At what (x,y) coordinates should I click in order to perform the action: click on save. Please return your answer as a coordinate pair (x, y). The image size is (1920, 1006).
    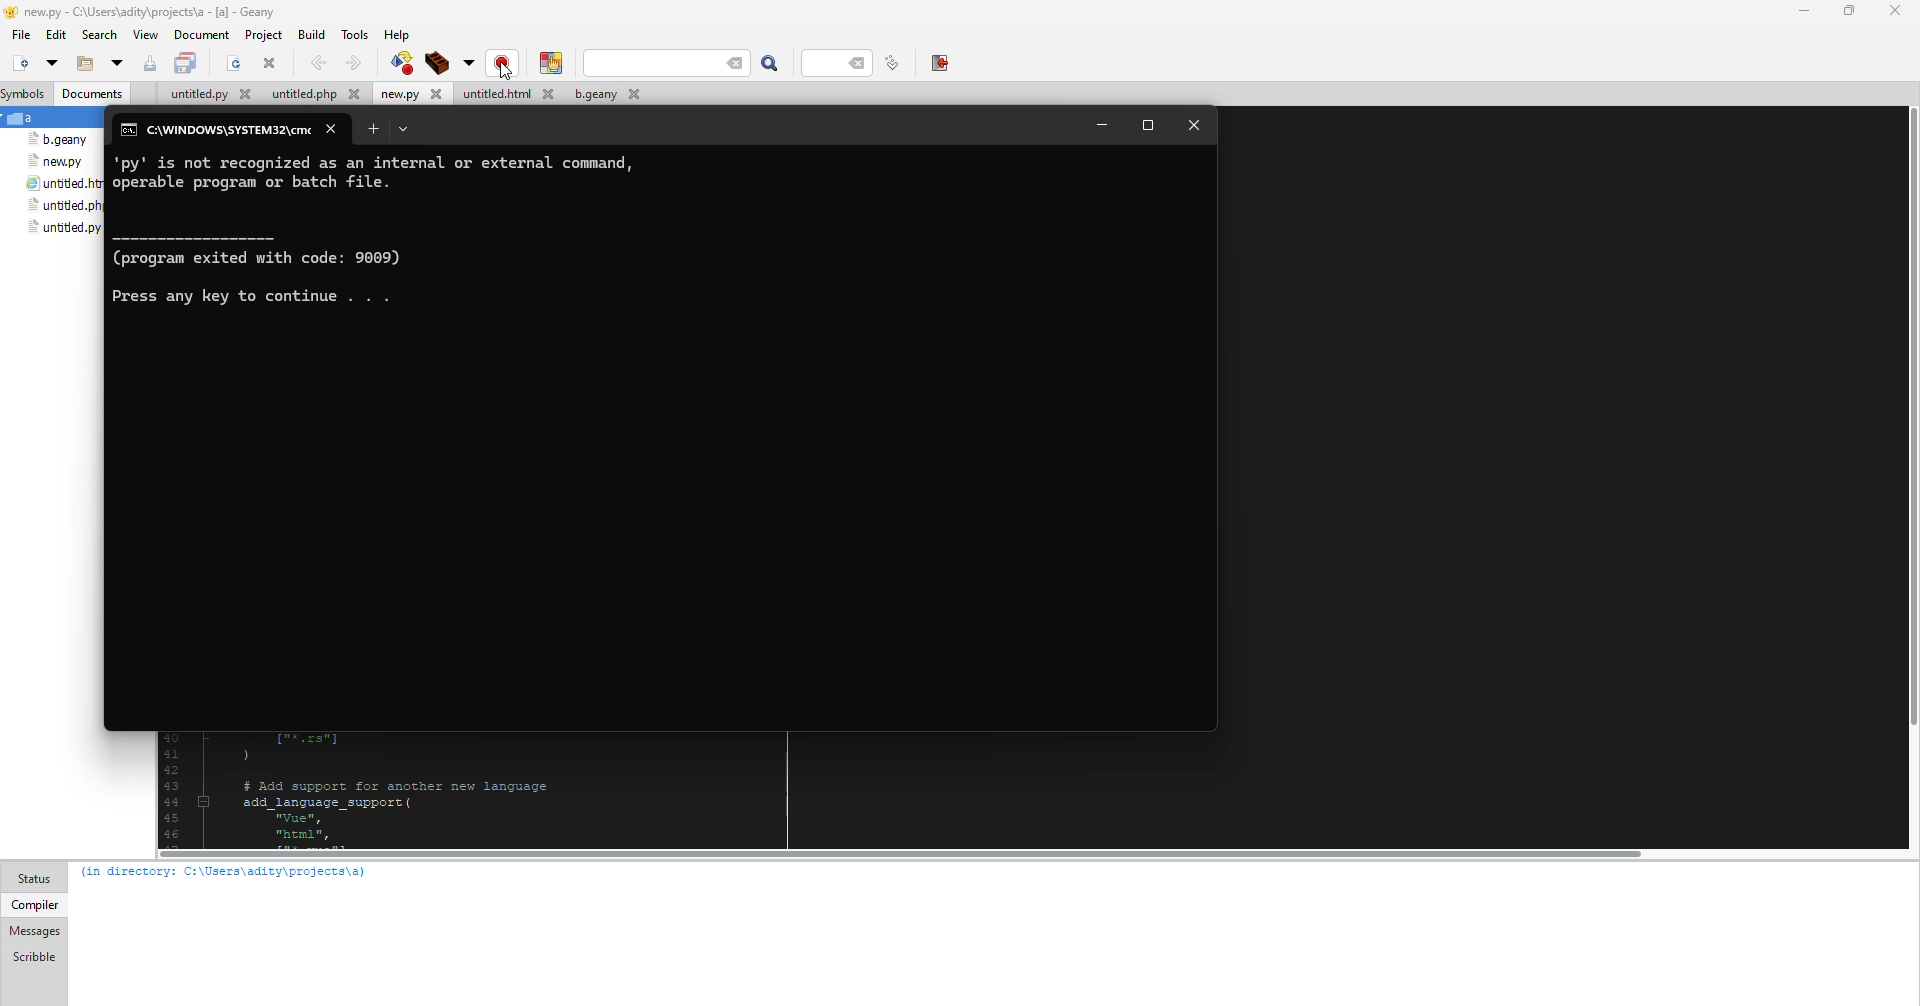
    Looking at the image, I should click on (147, 65).